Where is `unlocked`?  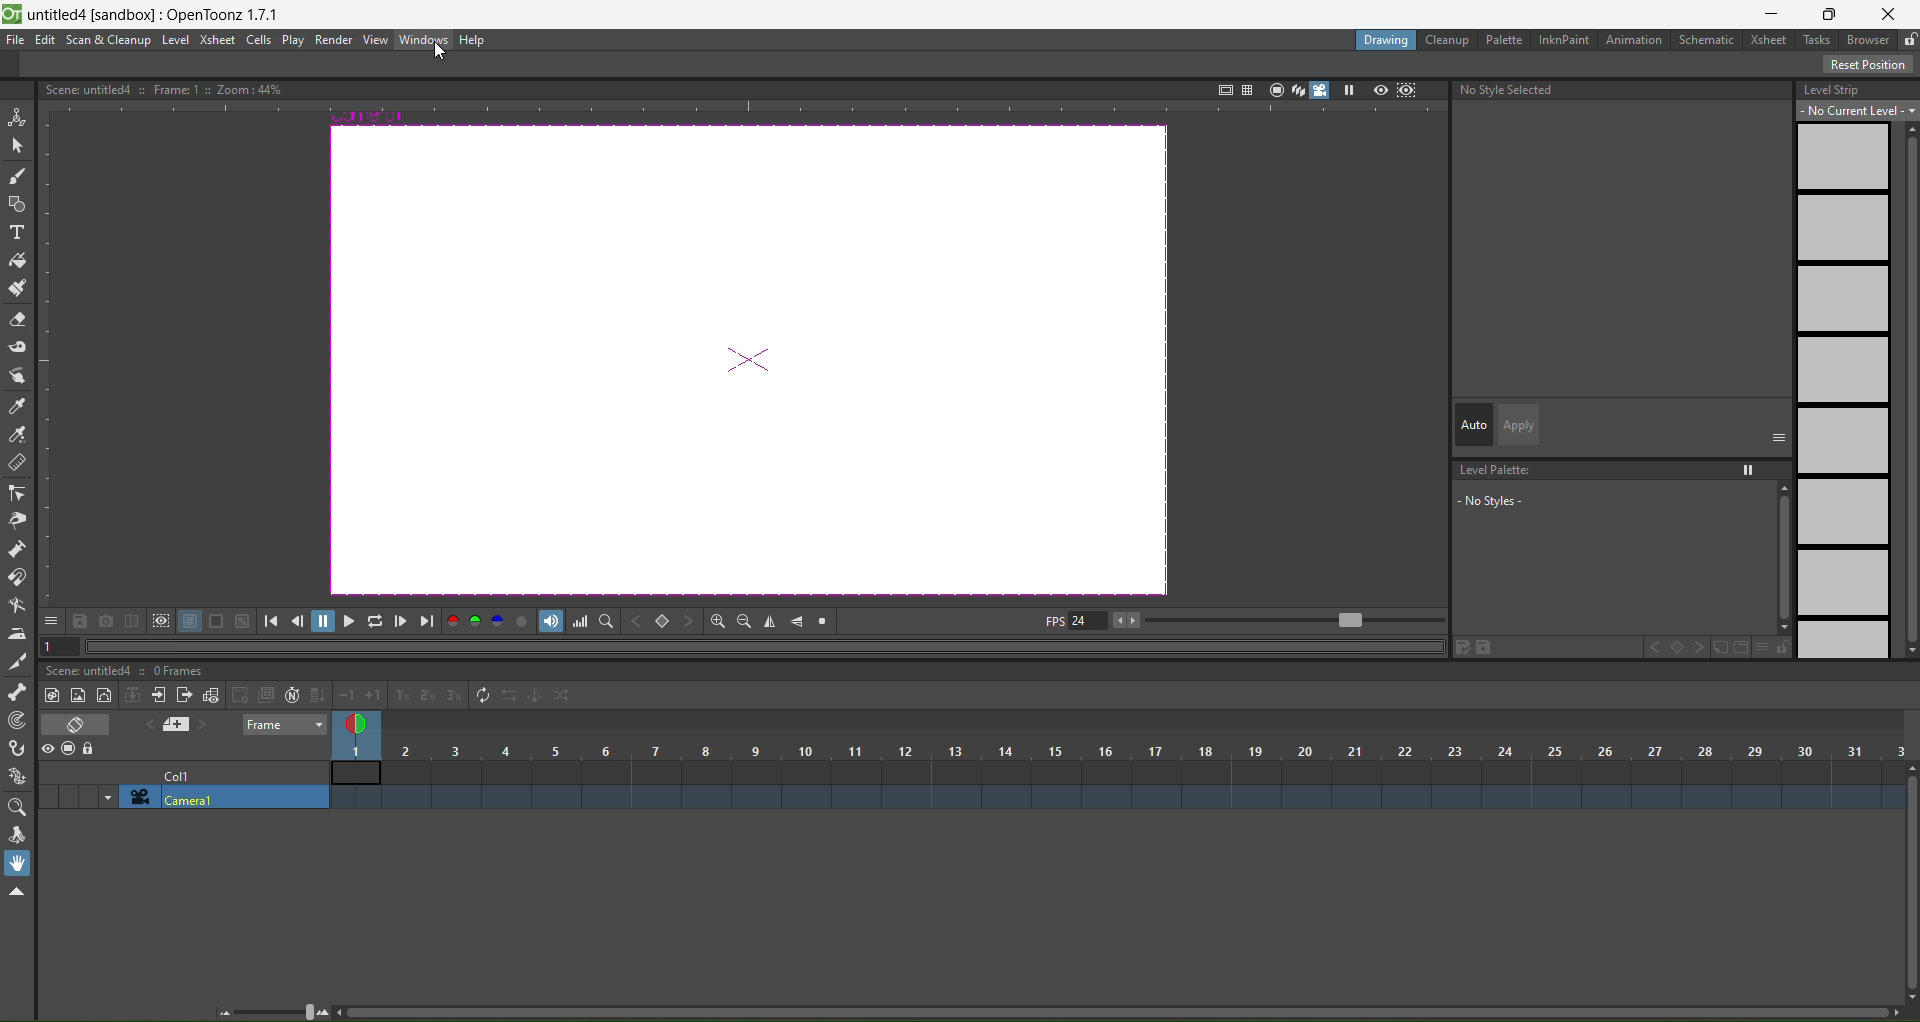 unlocked is located at coordinates (1908, 37).